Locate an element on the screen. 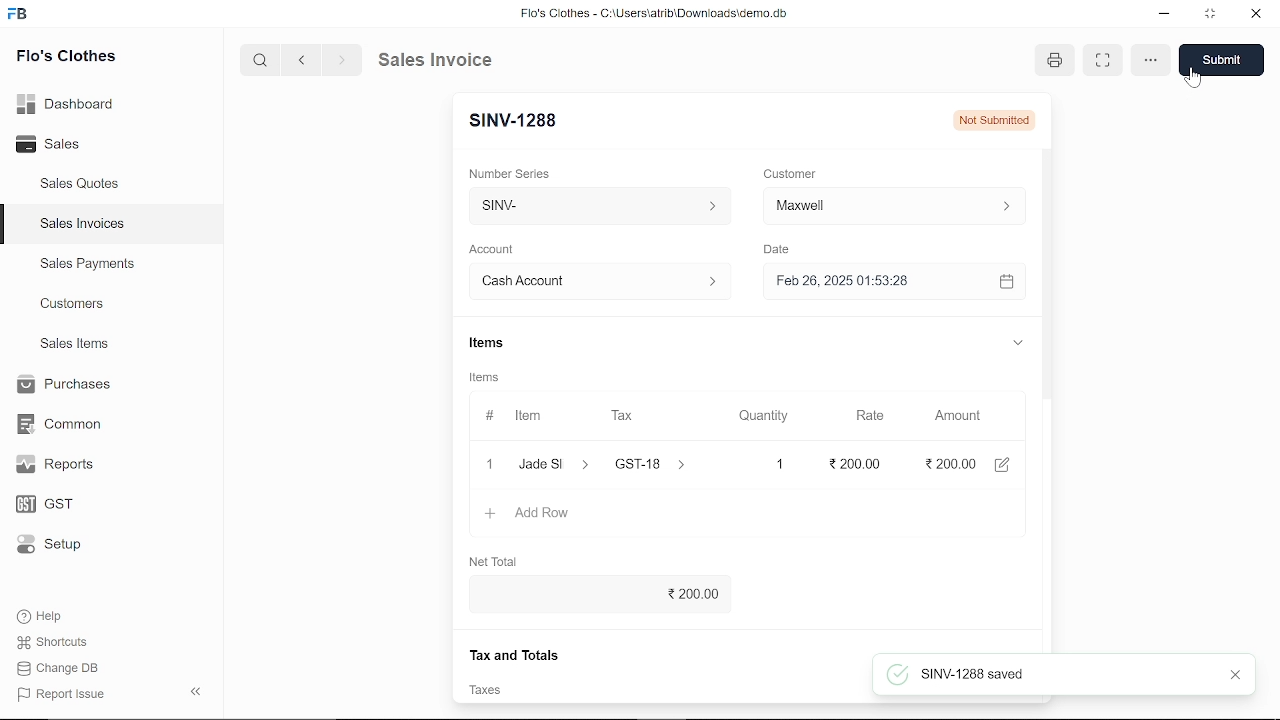 The width and height of the screenshot is (1280, 720). Number Series is located at coordinates (512, 173).